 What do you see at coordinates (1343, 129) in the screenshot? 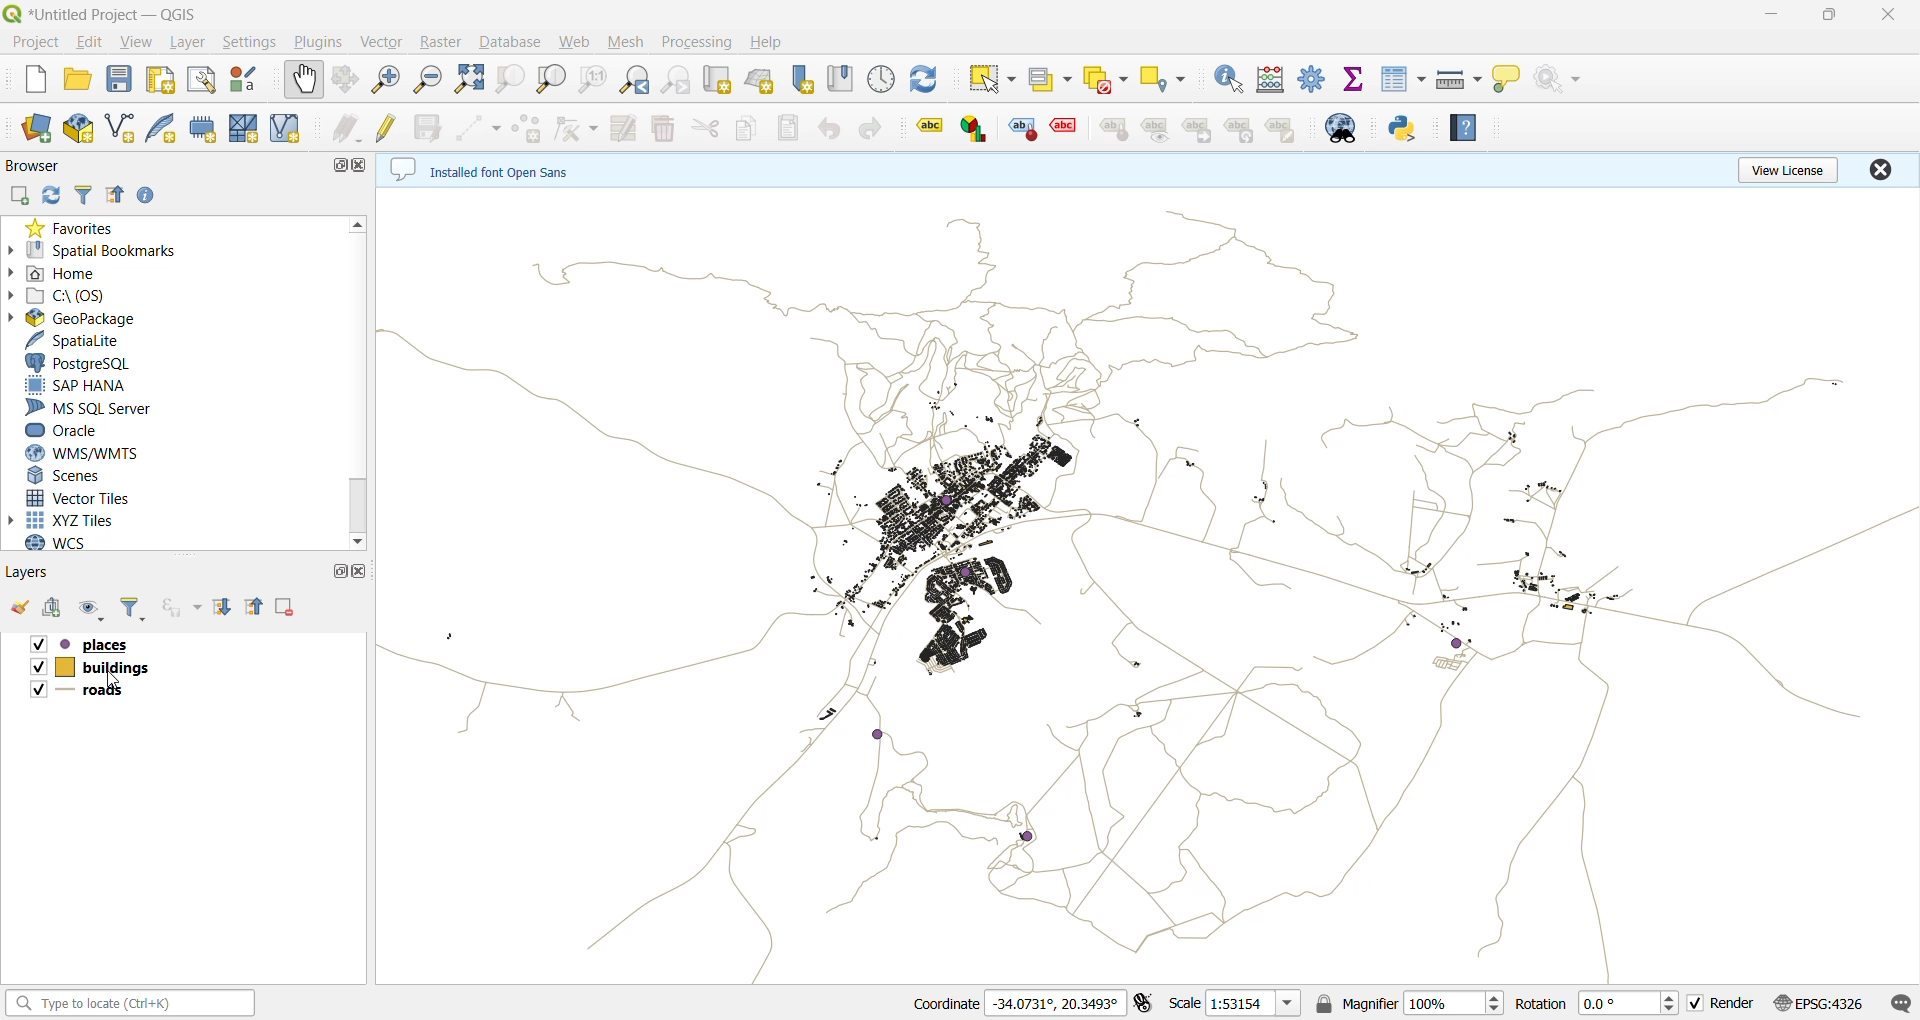
I see `metasearch` at bounding box center [1343, 129].